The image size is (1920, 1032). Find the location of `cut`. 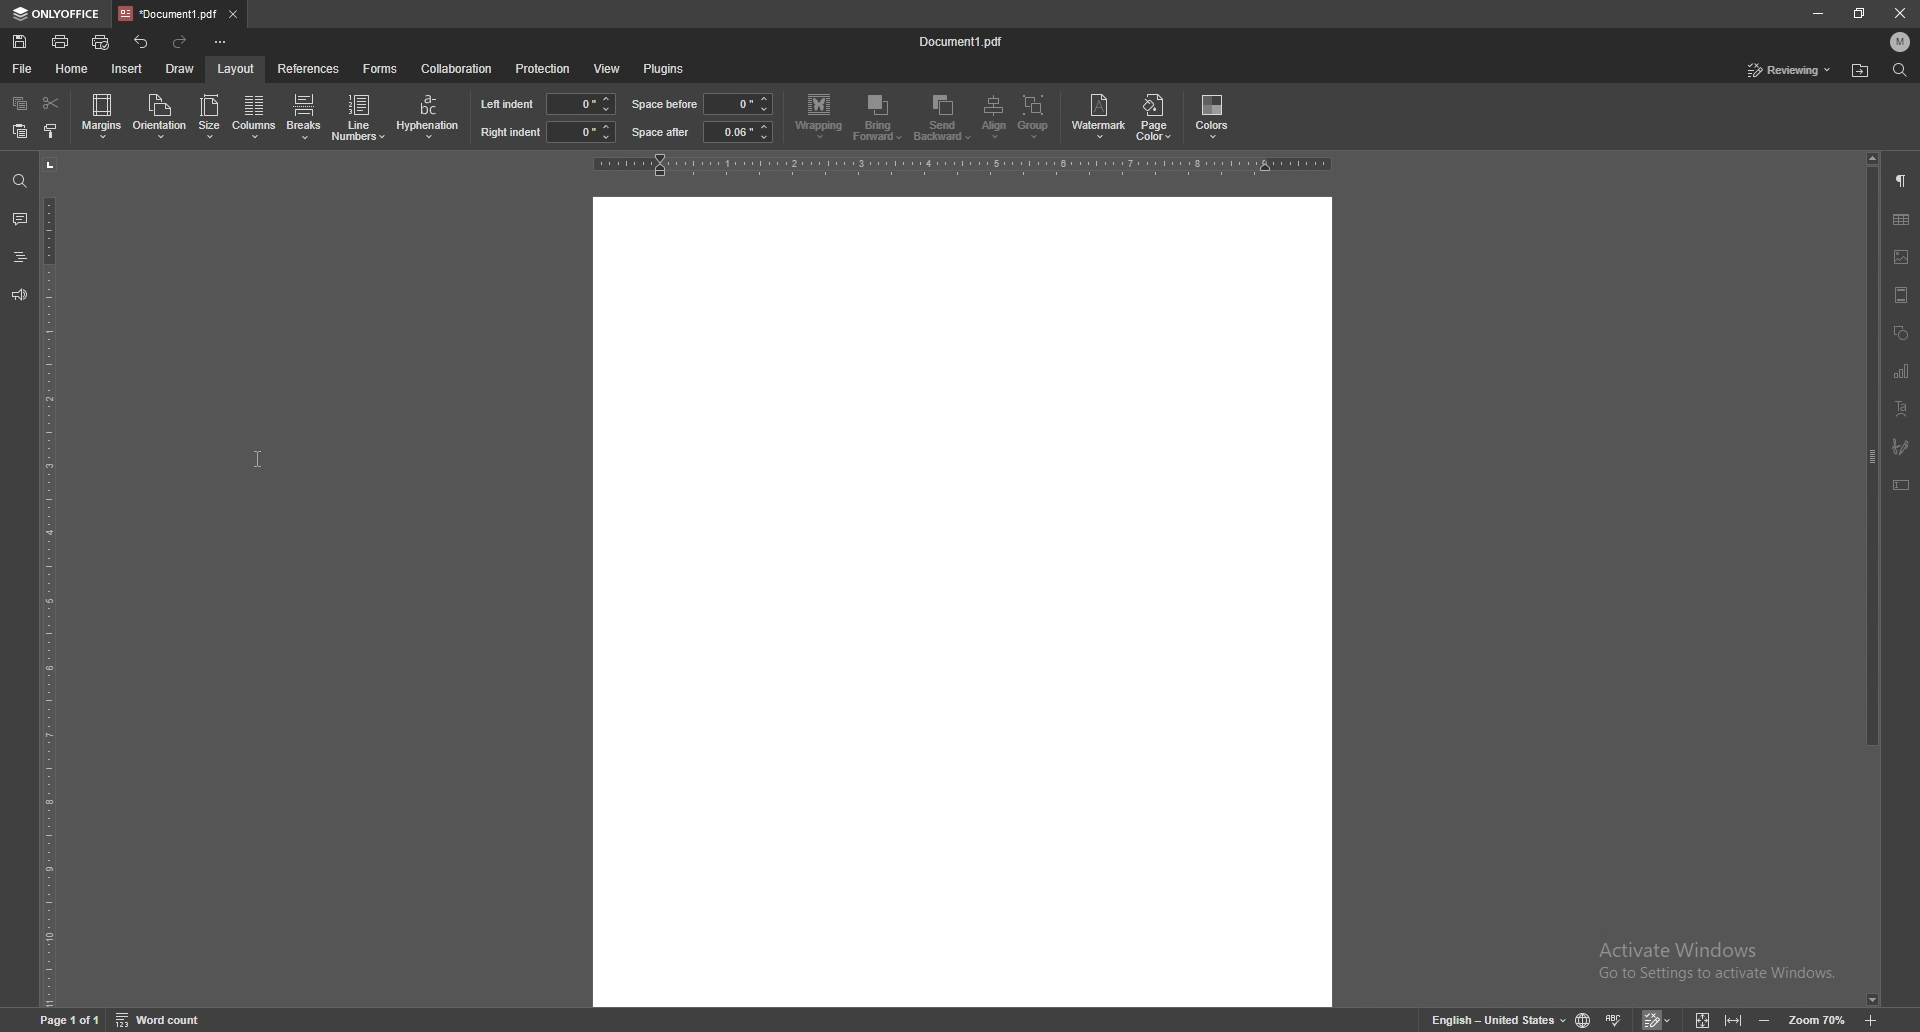

cut is located at coordinates (51, 103).